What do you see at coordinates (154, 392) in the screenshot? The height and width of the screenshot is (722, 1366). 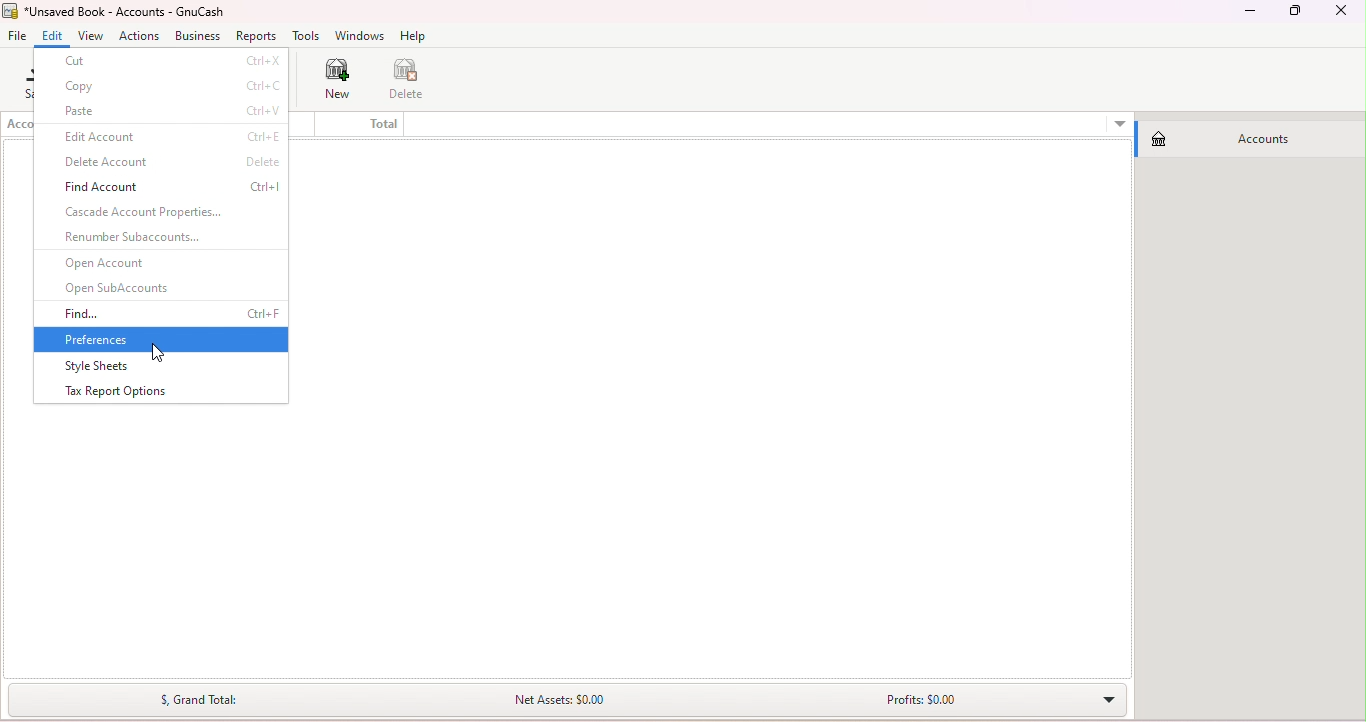 I see `Tax report options` at bounding box center [154, 392].